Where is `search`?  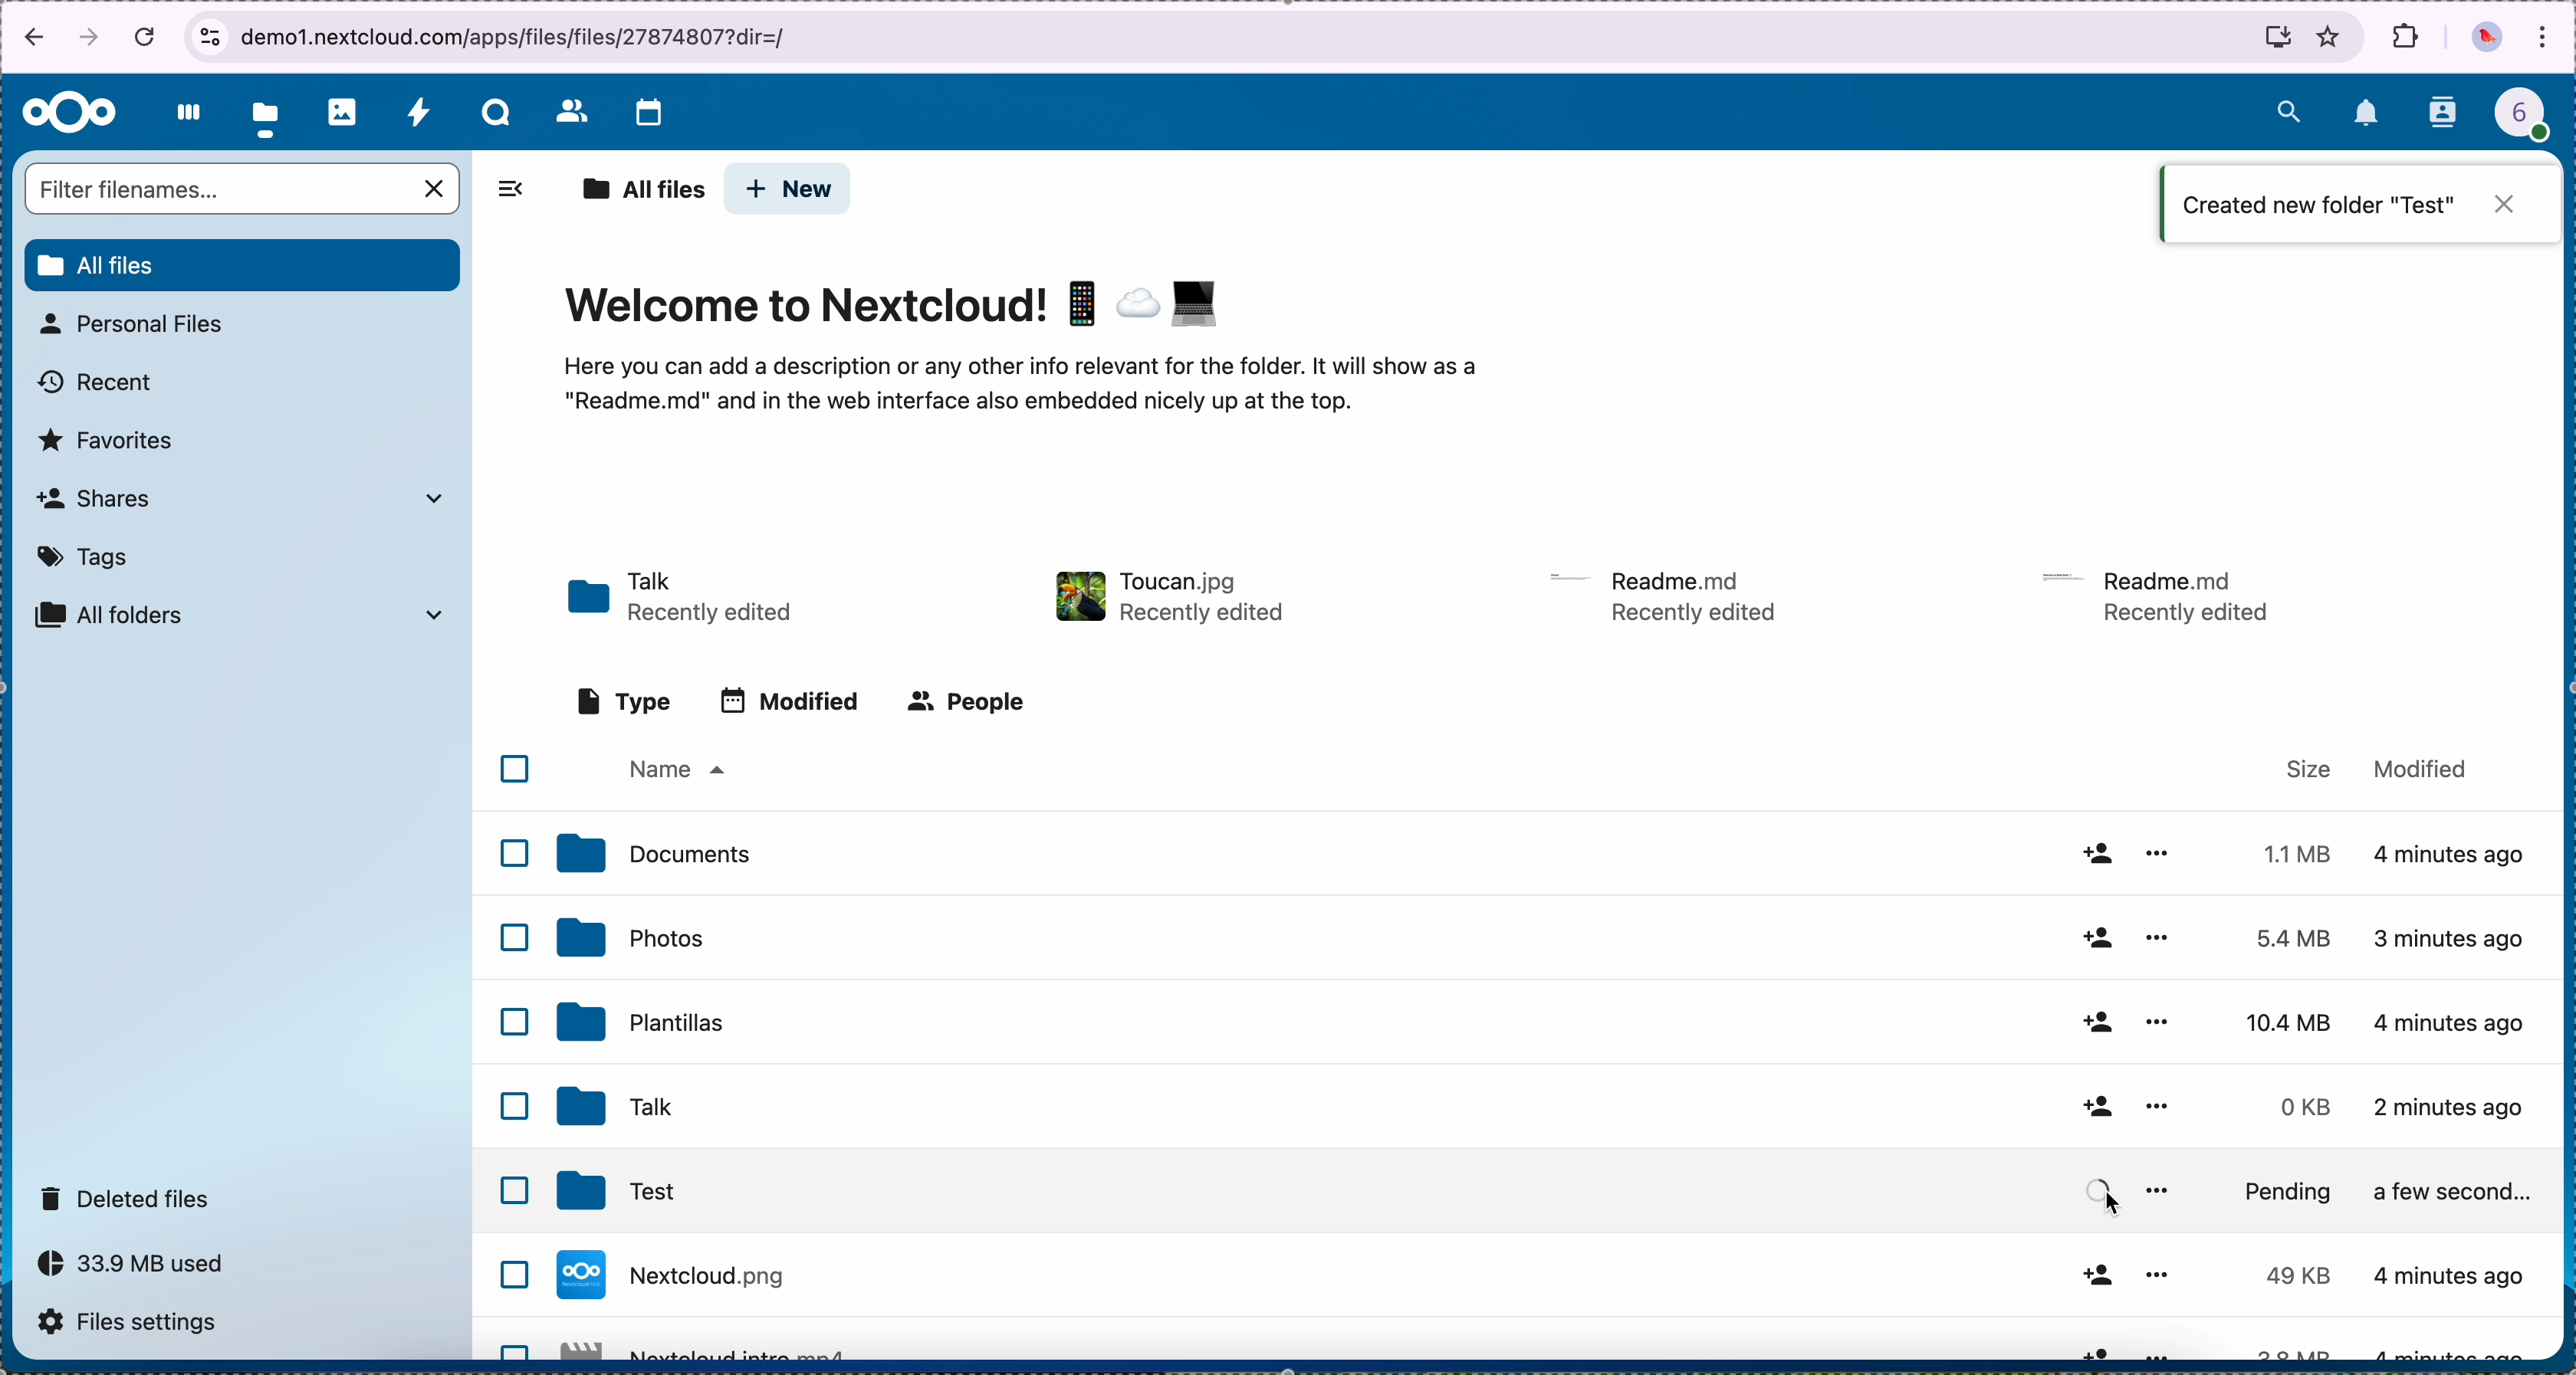
search is located at coordinates (2288, 108).